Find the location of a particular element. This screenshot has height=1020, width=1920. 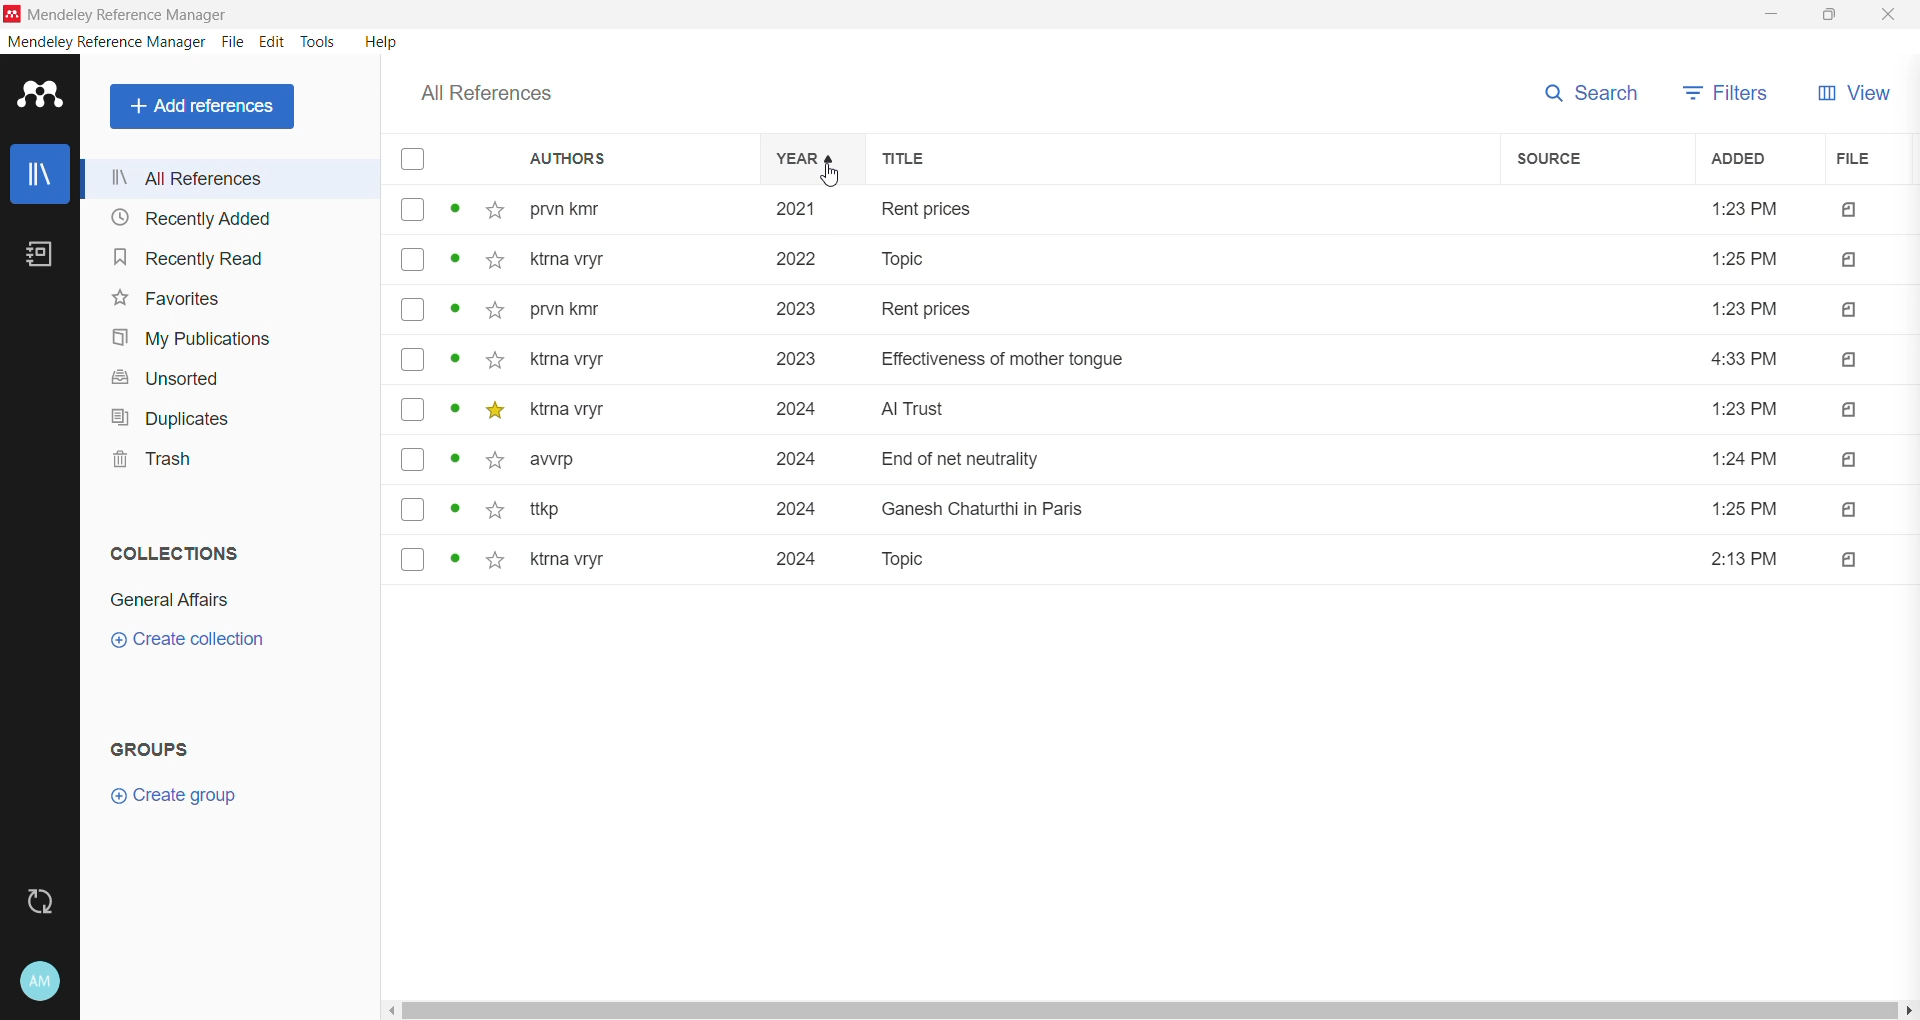

2024 is located at coordinates (797, 510).